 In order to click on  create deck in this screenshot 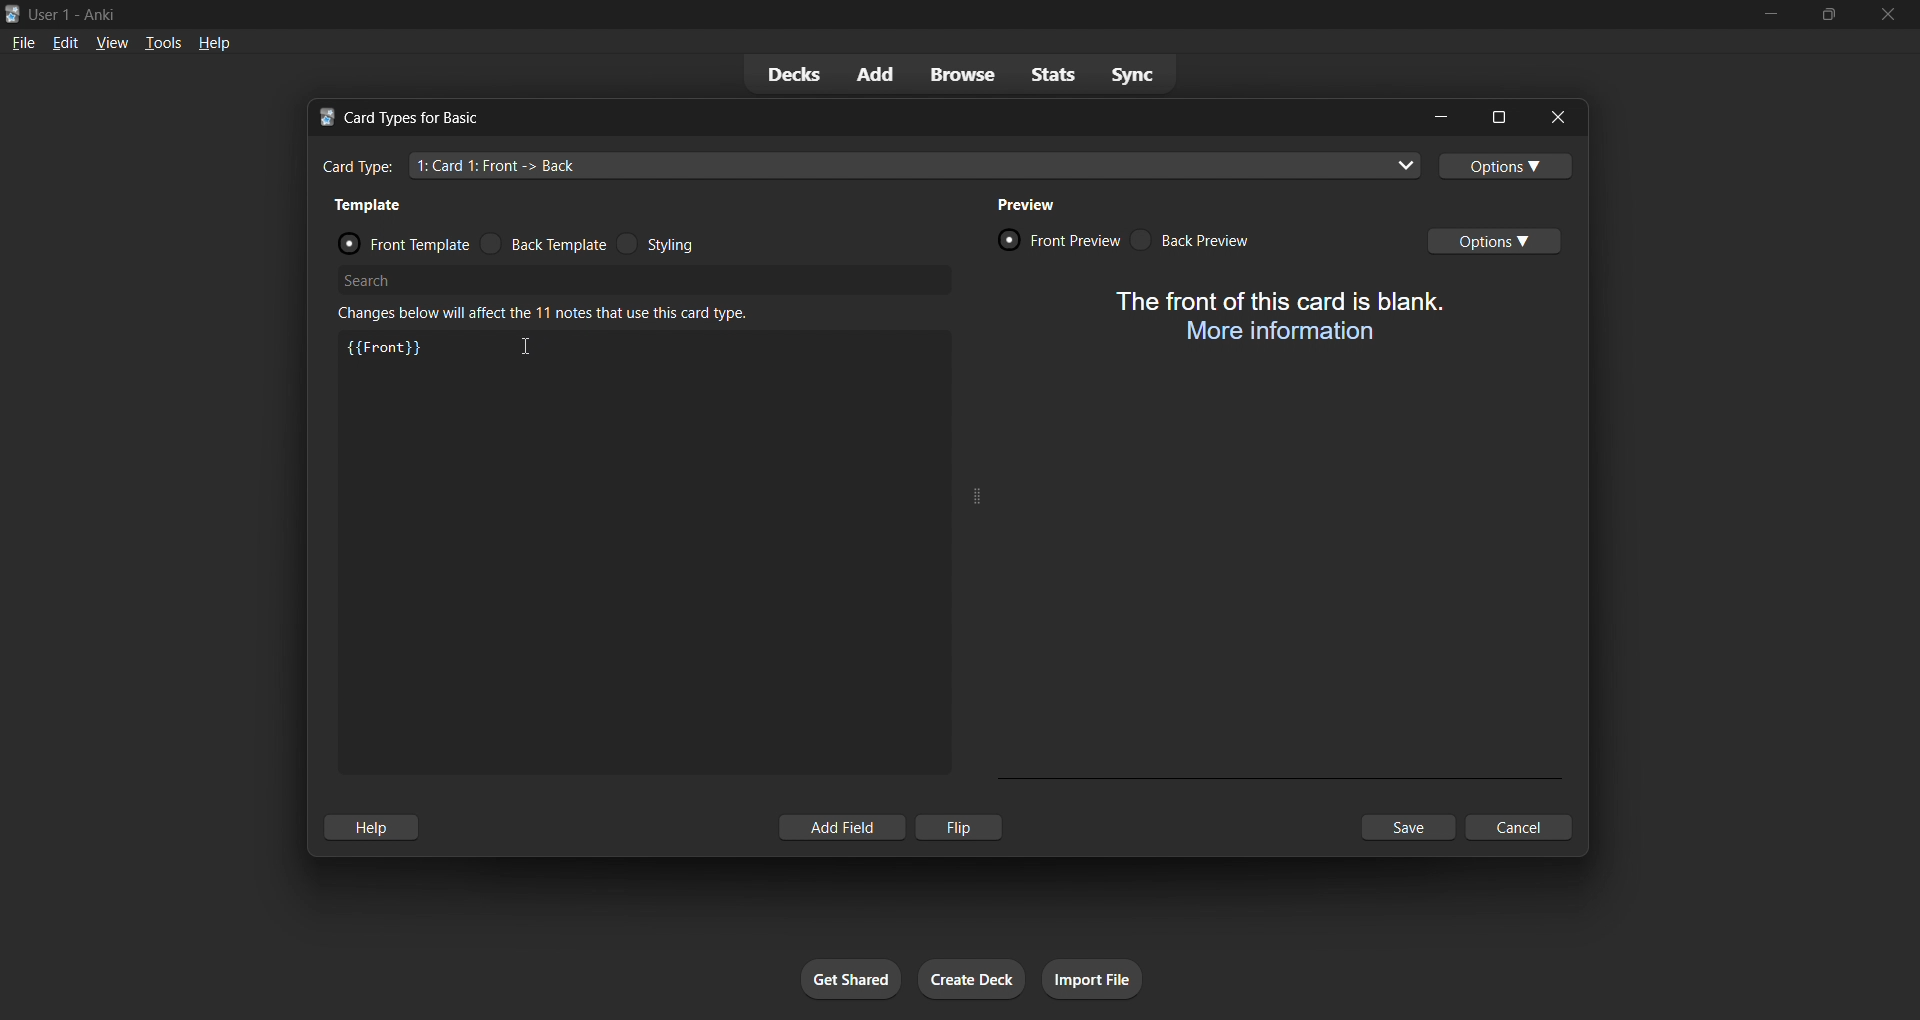, I will do `click(971, 978)`.